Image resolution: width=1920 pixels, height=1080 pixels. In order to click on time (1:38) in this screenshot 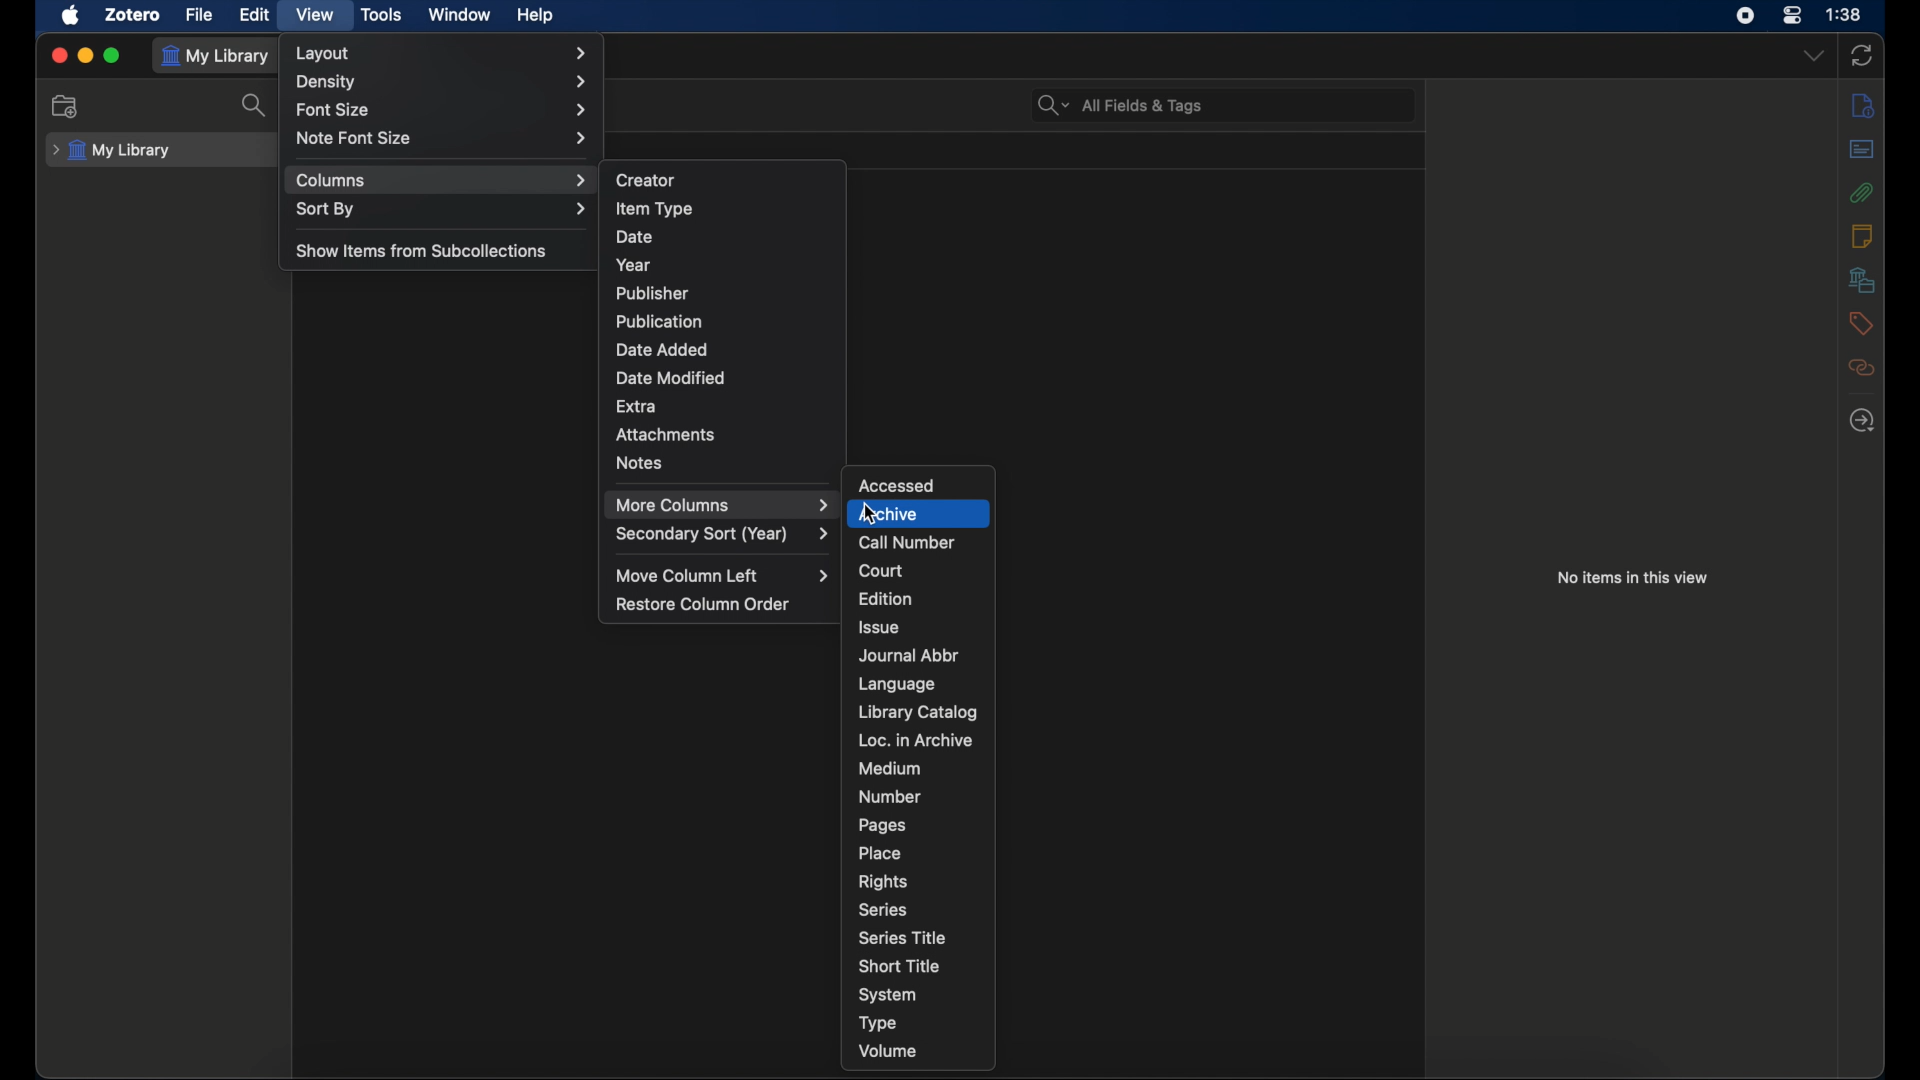, I will do `click(1844, 15)`.